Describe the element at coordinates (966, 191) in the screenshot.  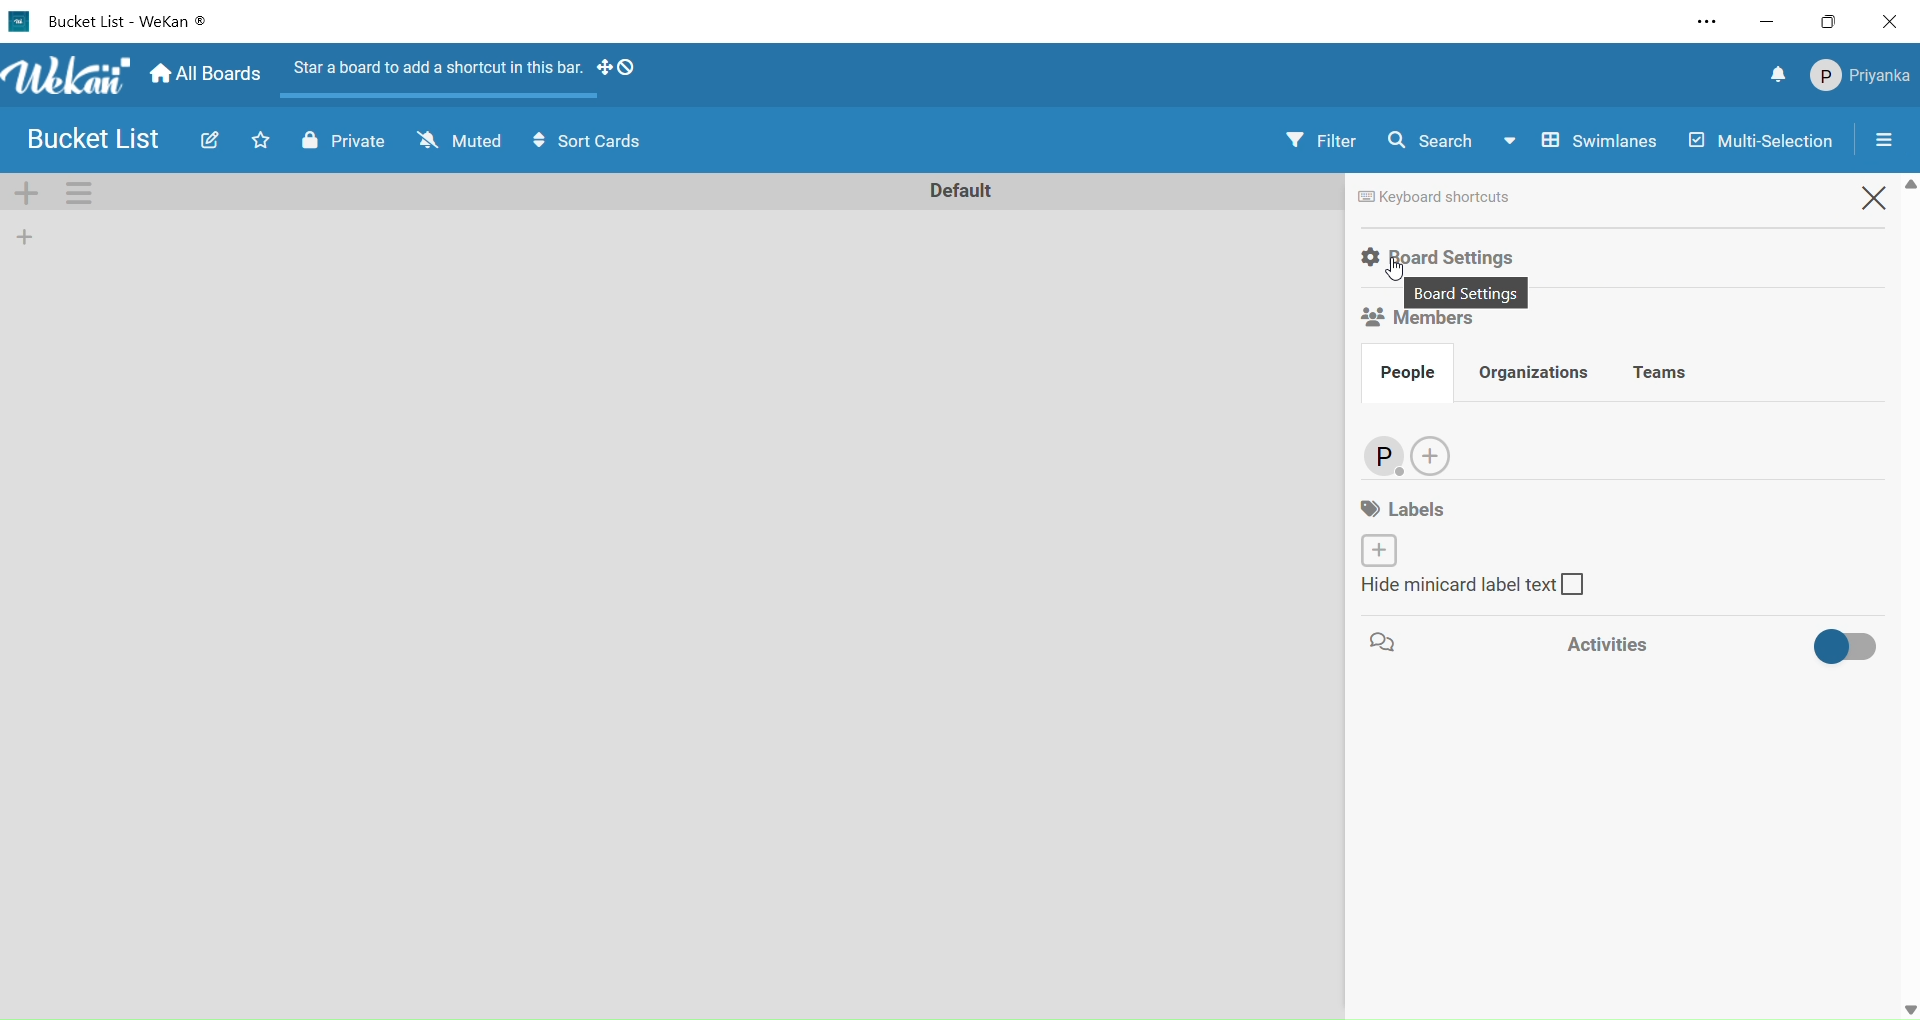
I see `rename` at that location.